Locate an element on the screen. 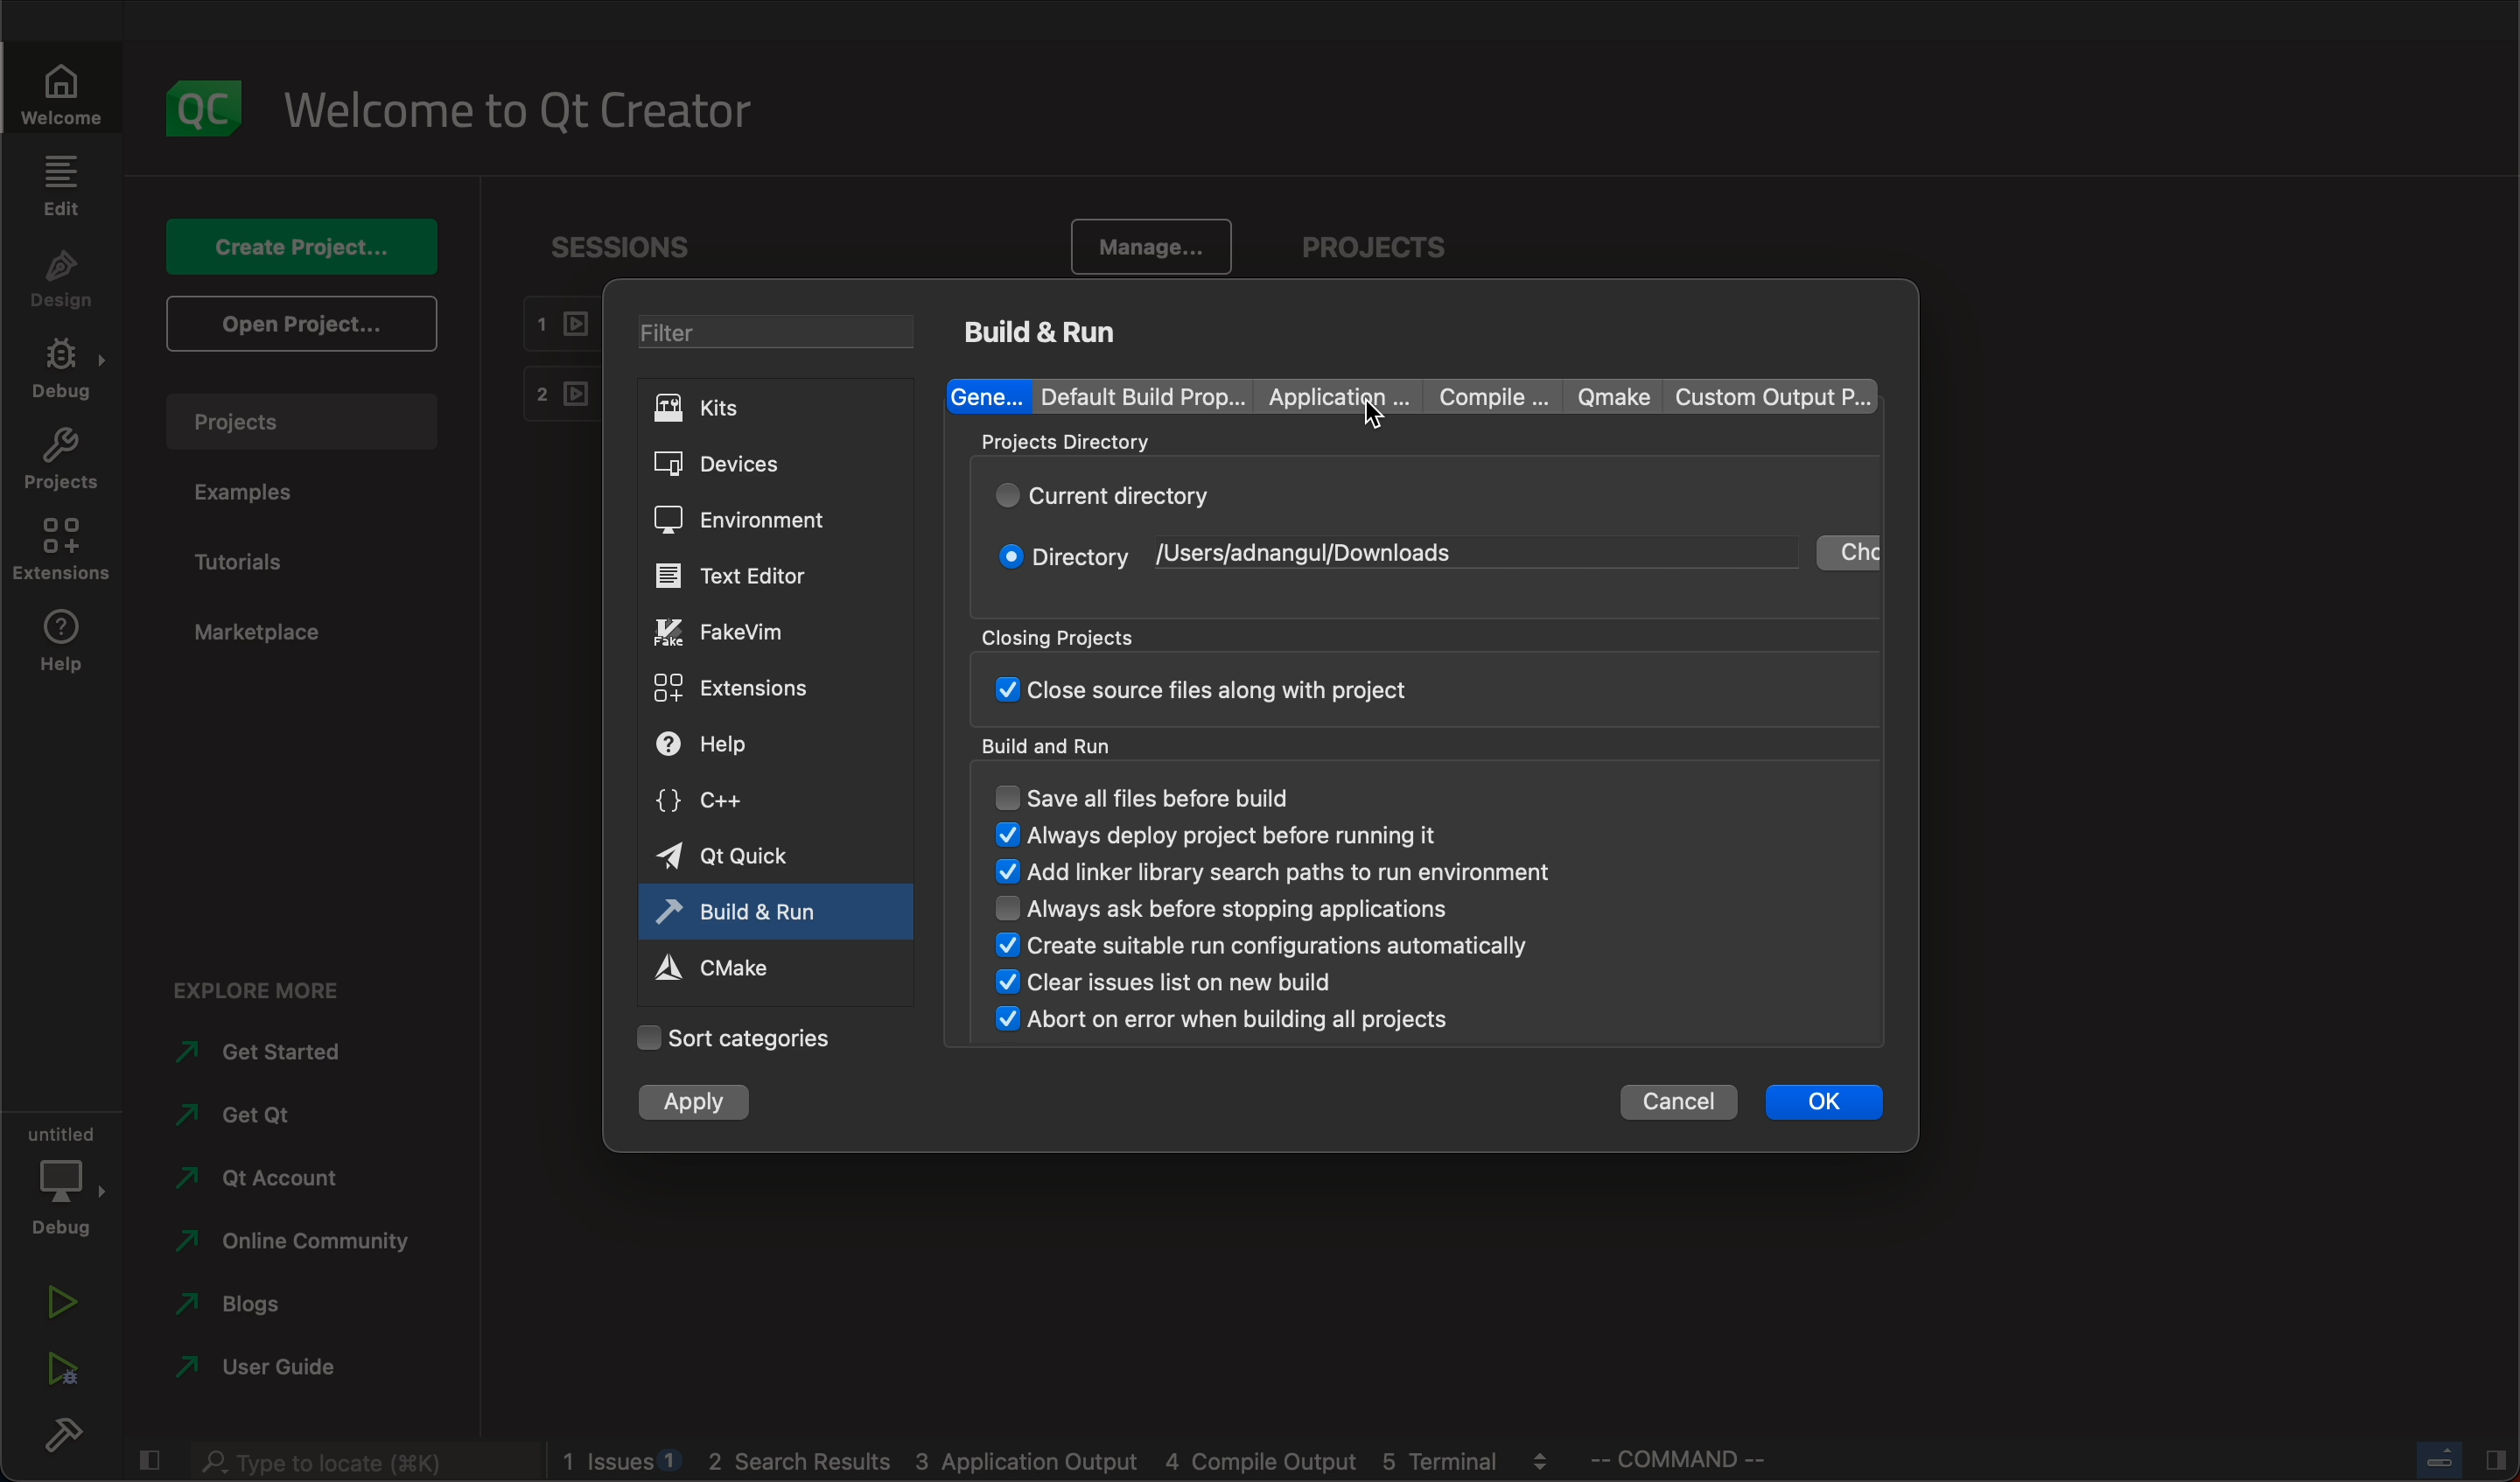 Image resolution: width=2520 pixels, height=1482 pixels. Always ask before stopping applications is located at coordinates (1270, 904).